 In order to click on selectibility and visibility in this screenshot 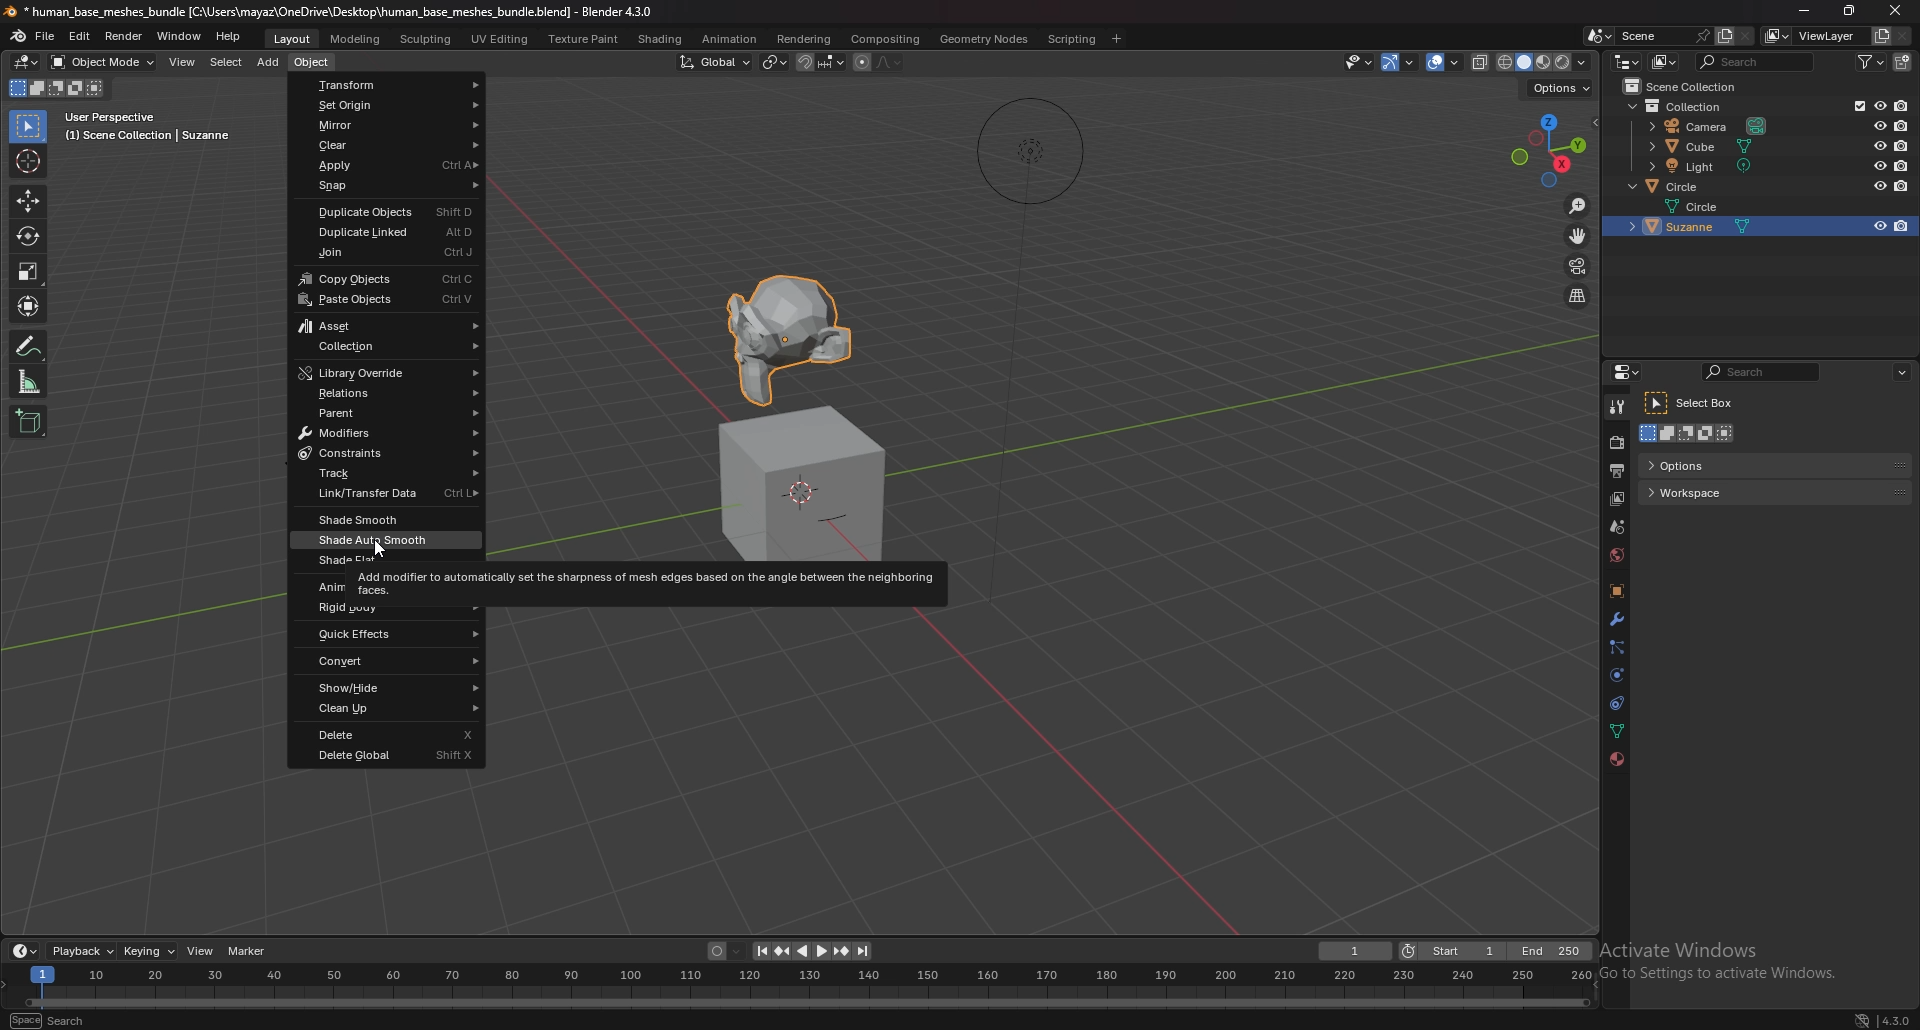, I will do `click(1360, 61)`.